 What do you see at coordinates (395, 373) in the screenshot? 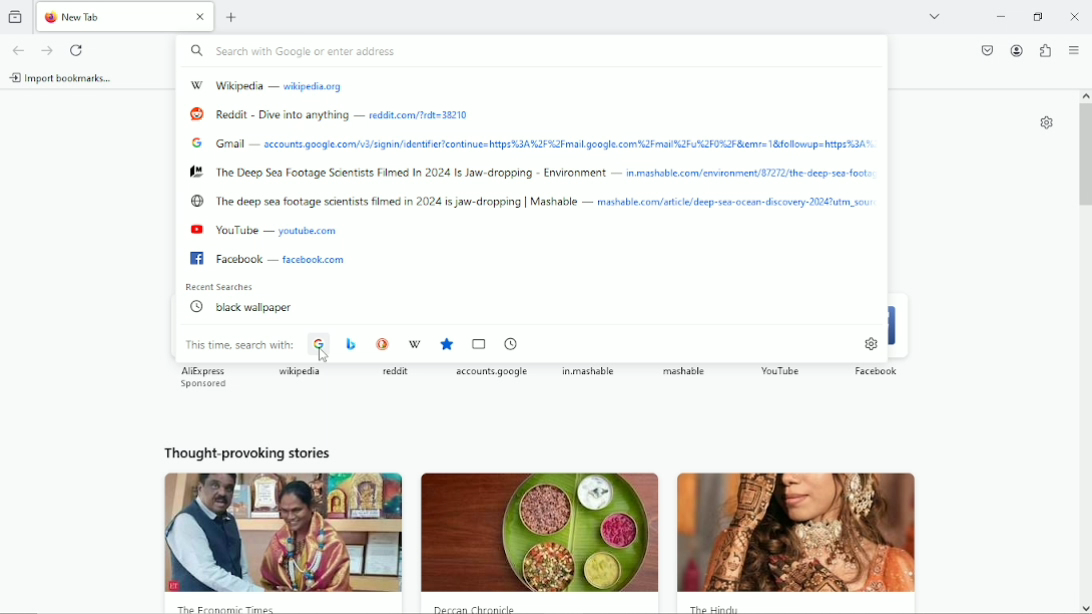
I see `reddit` at bounding box center [395, 373].